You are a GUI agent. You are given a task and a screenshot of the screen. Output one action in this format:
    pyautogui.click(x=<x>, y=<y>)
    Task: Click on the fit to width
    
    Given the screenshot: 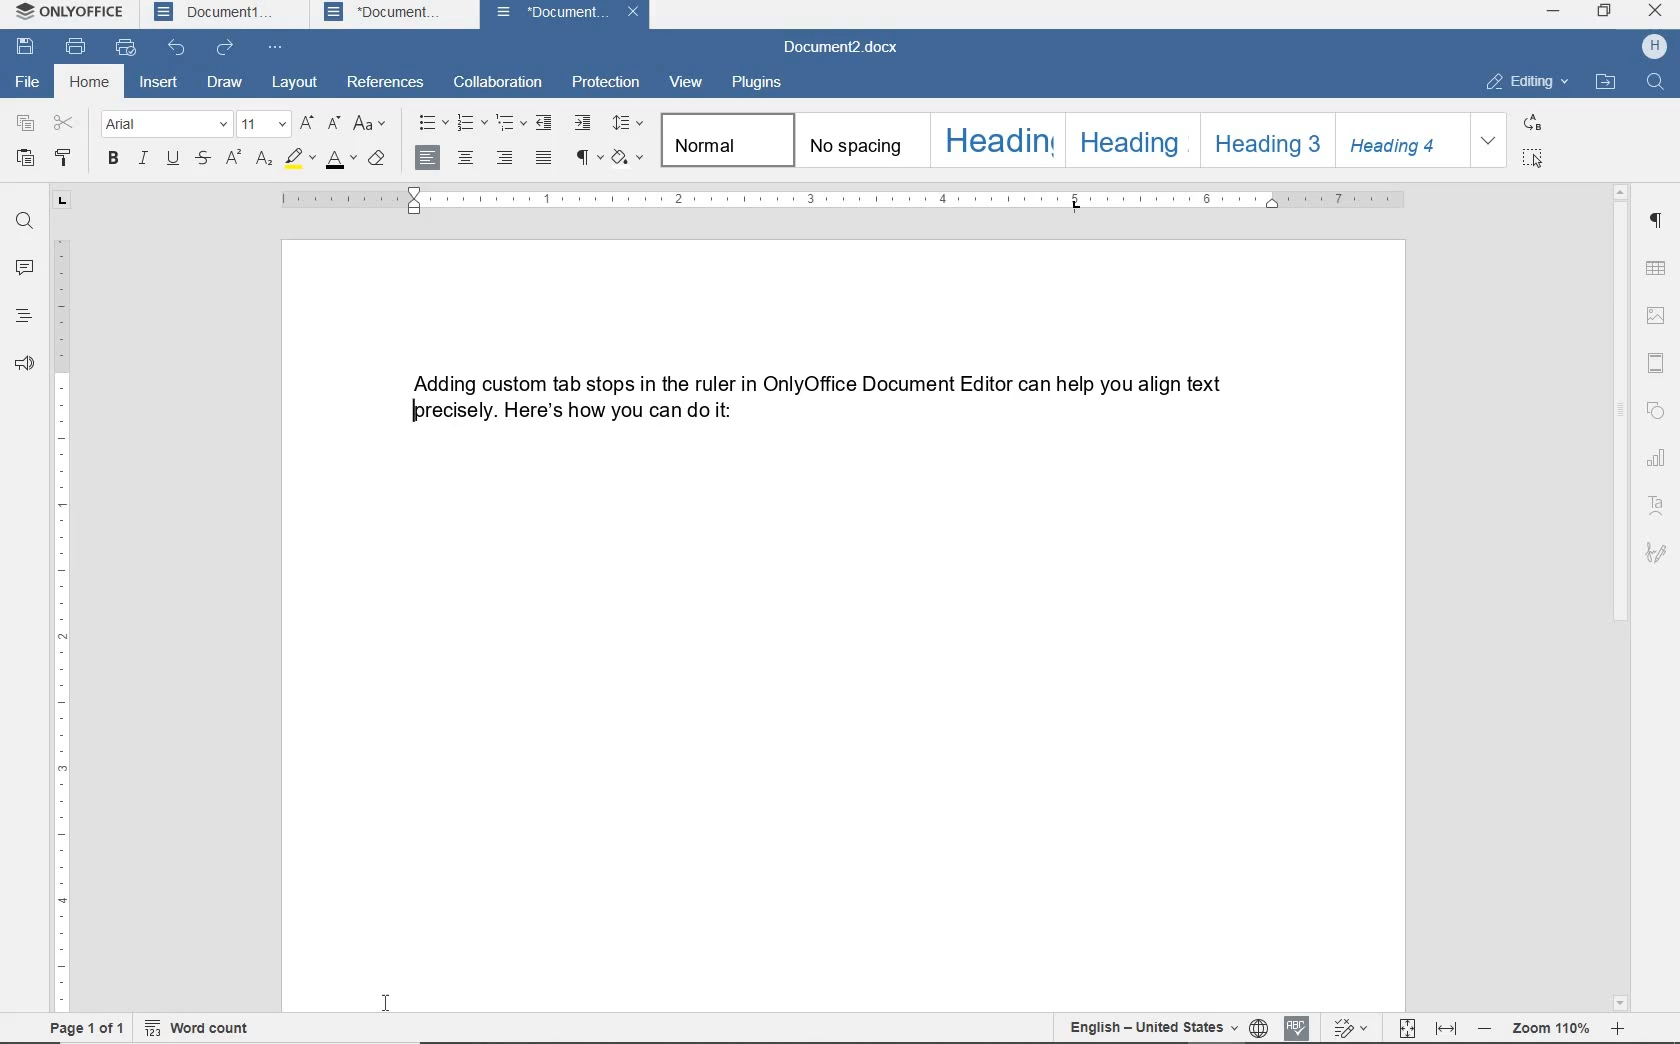 What is the action you would take?
    pyautogui.click(x=1446, y=1028)
    